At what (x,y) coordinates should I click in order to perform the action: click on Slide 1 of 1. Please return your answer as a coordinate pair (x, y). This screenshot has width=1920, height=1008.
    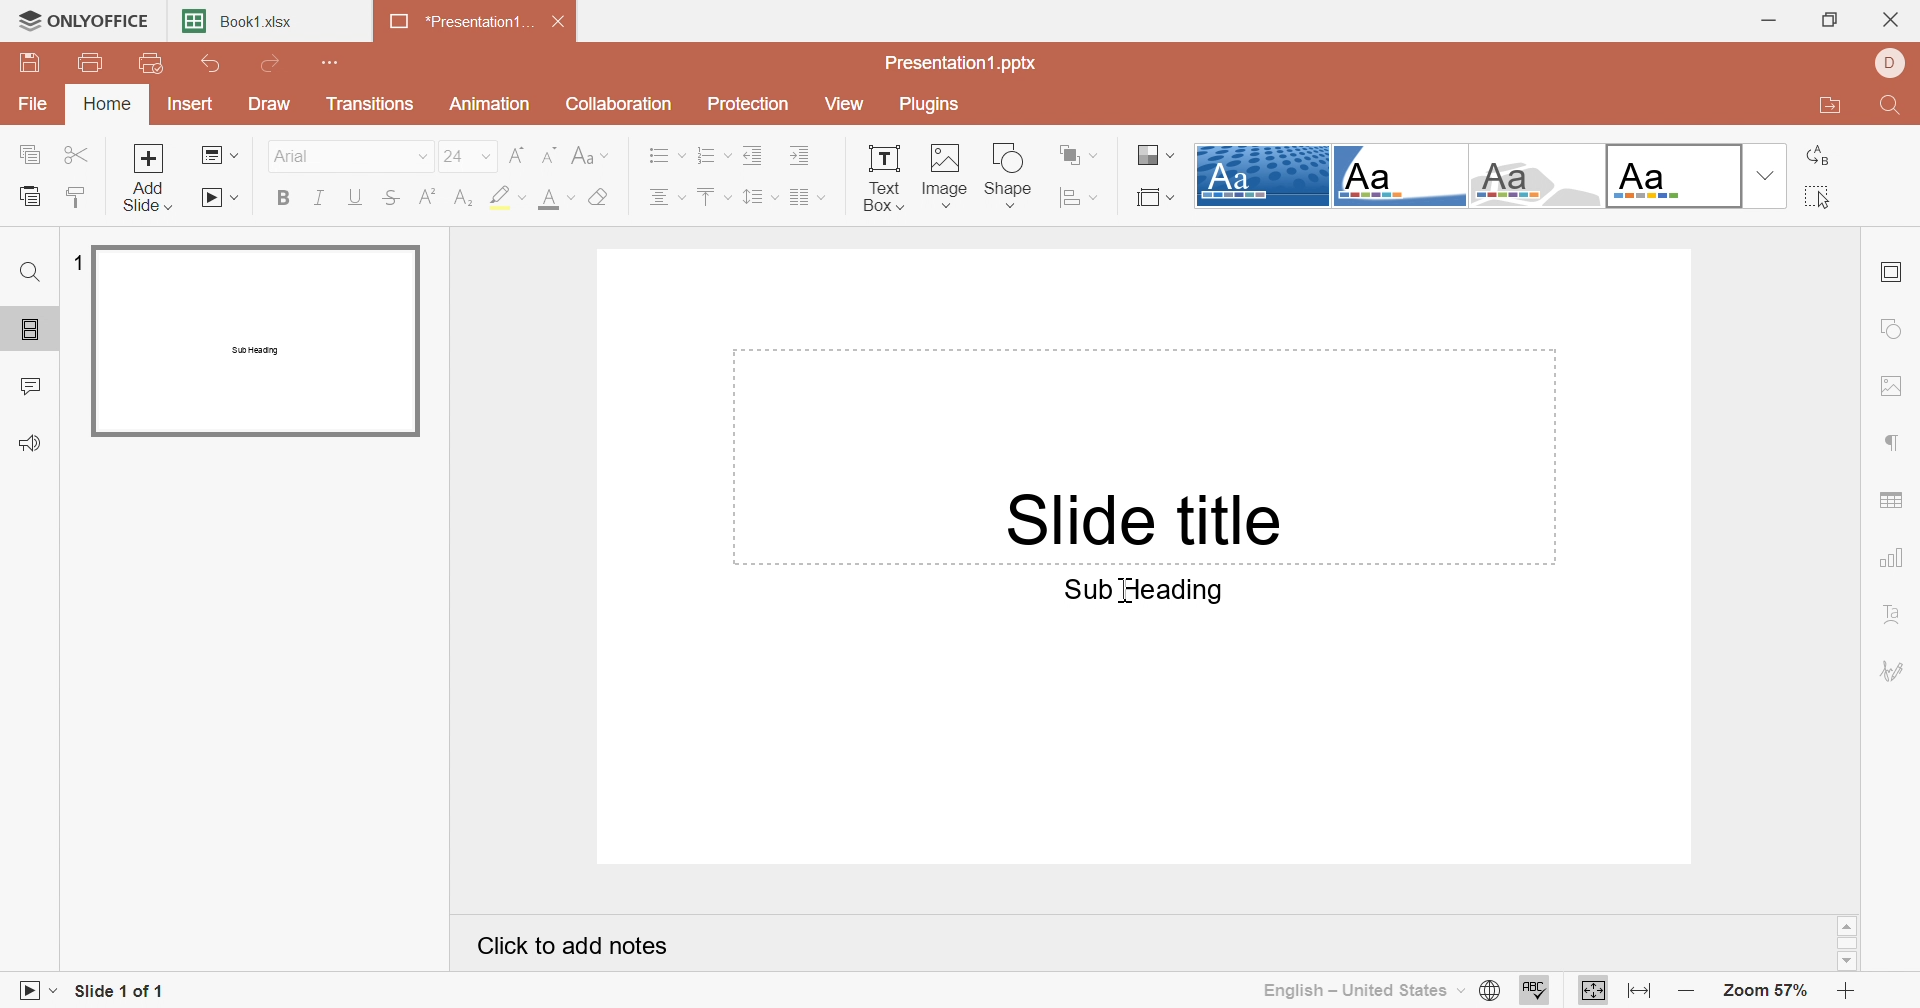
    Looking at the image, I should click on (129, 990).